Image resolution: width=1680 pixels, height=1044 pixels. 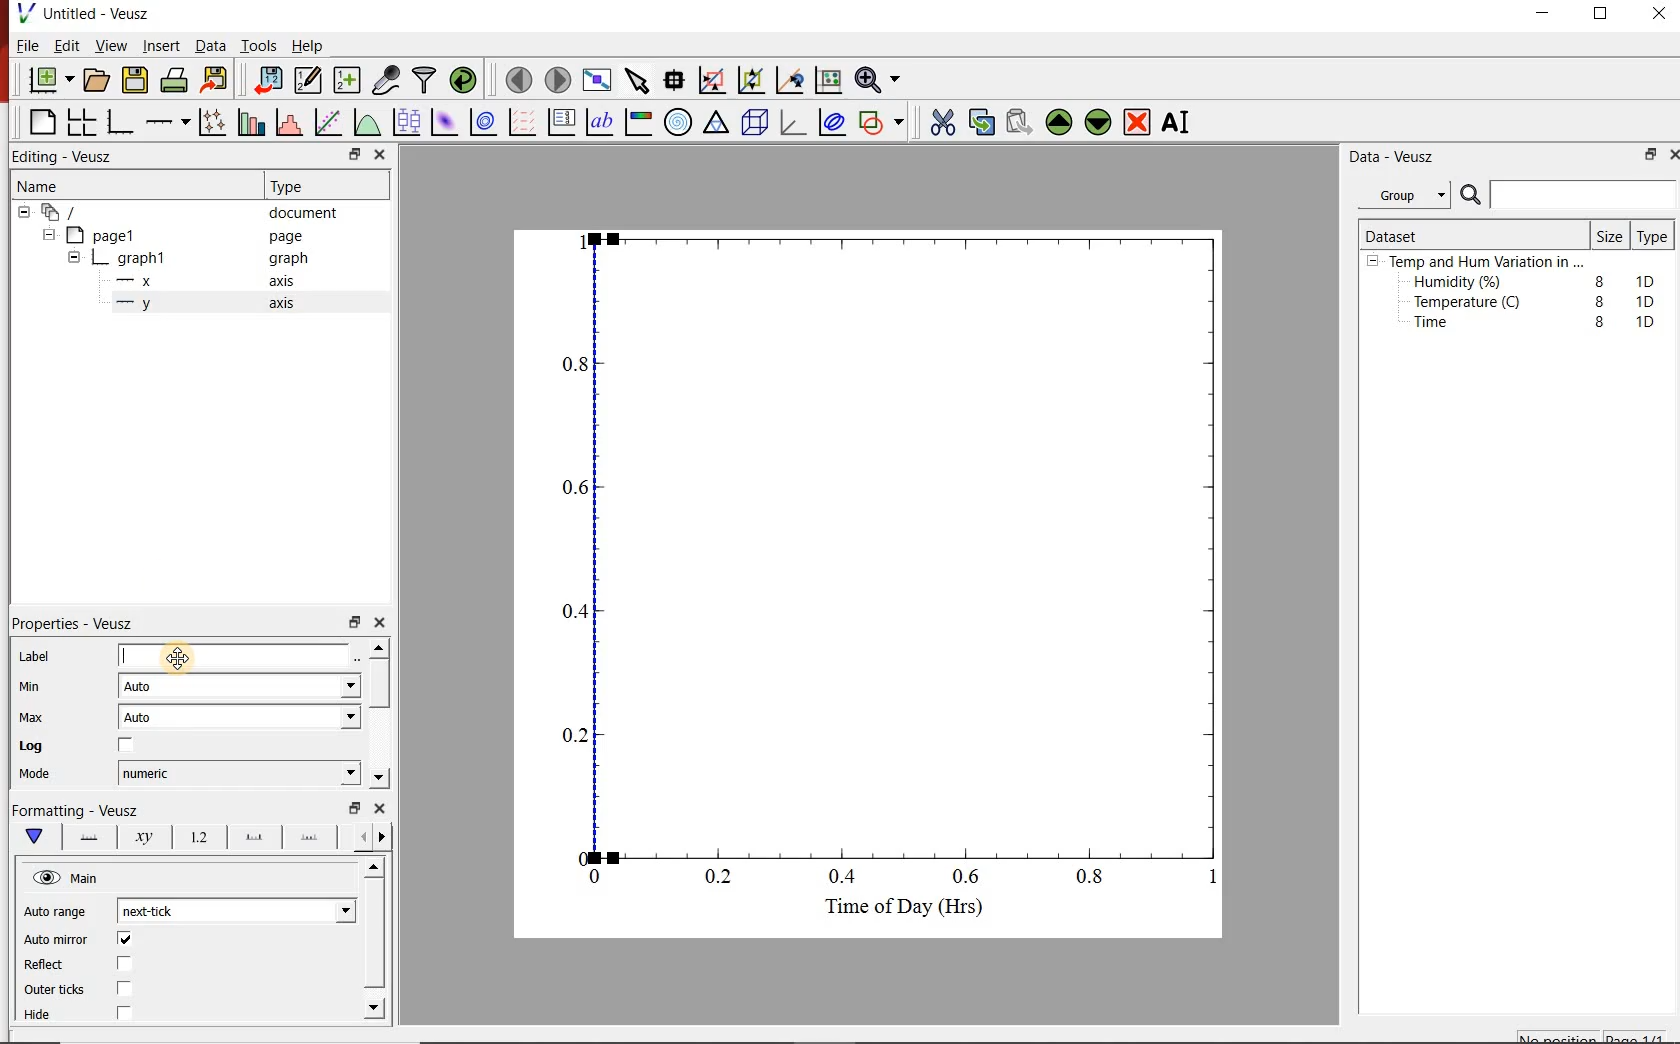 What do you see at coordinates (98, 81) in the screenshot?
I see `open a document` at bounding box center [98, 81].